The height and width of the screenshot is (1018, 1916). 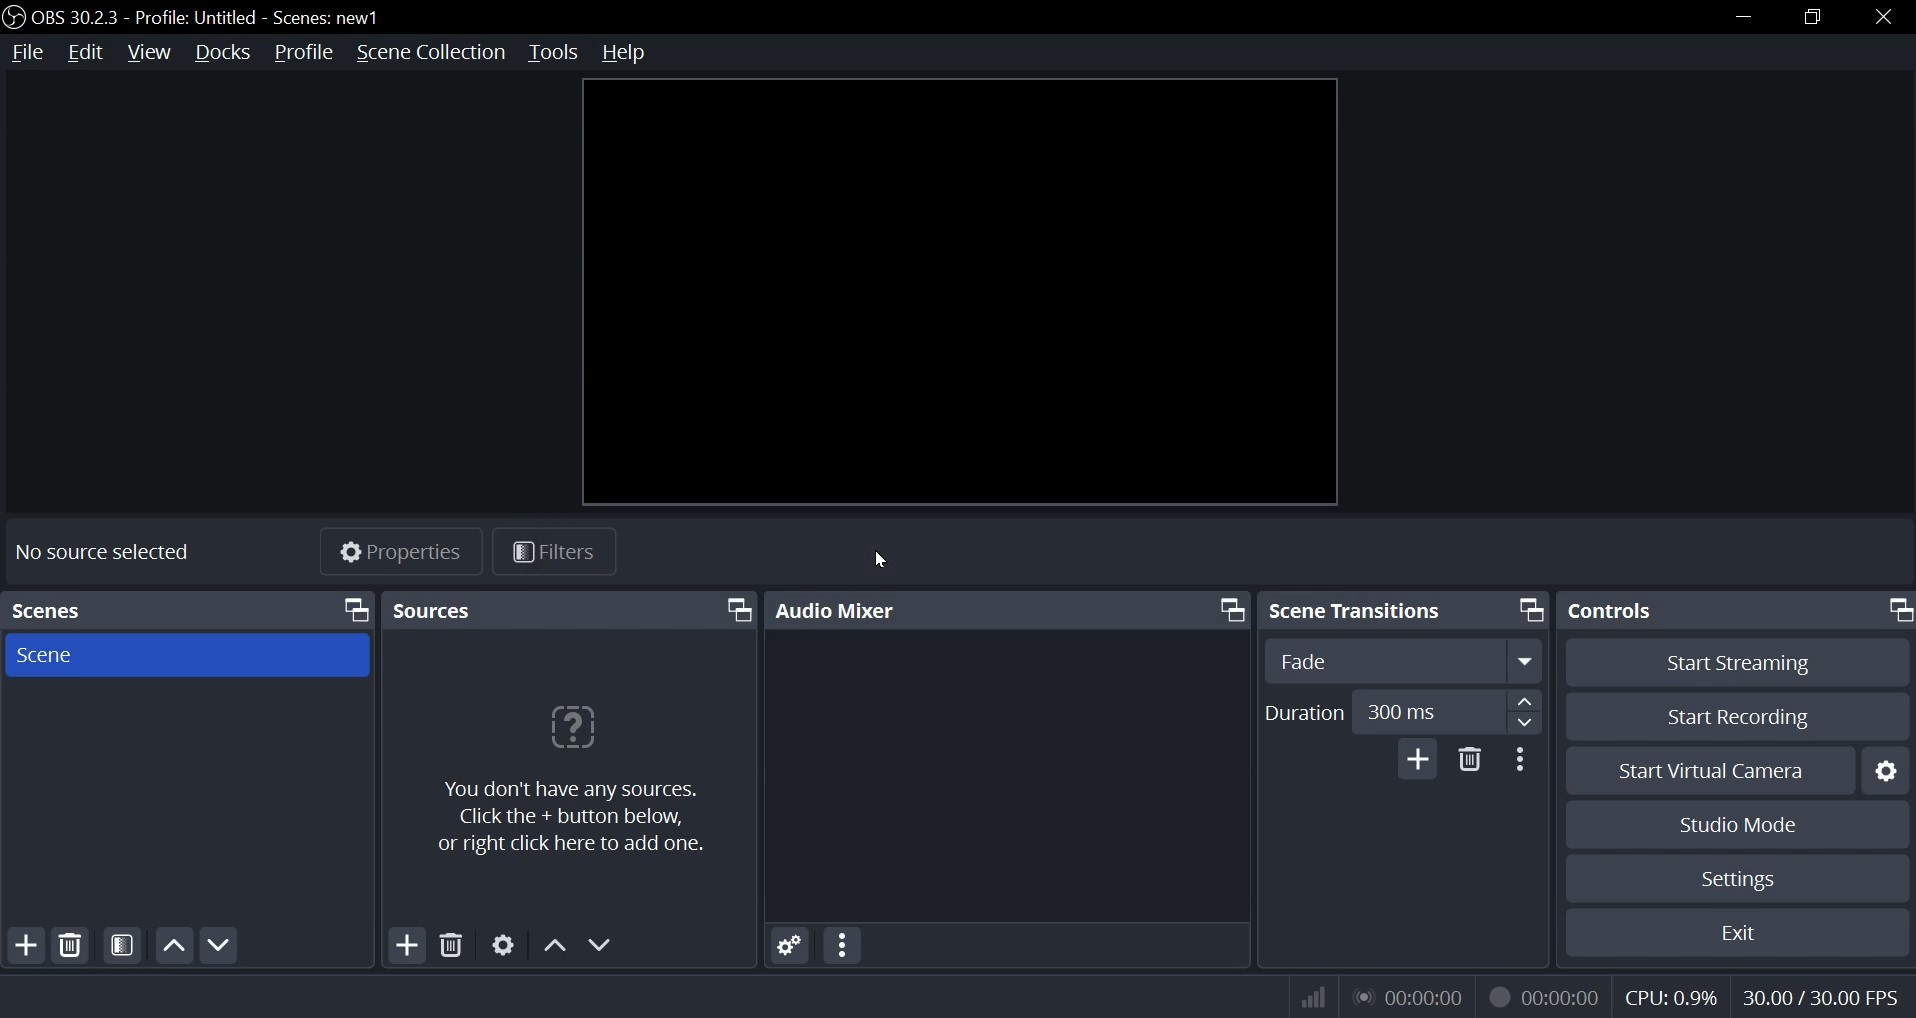 What do you see at coordinates (13, 17) in the screenshot?
I see `logo` at bounding box center [13, 17].